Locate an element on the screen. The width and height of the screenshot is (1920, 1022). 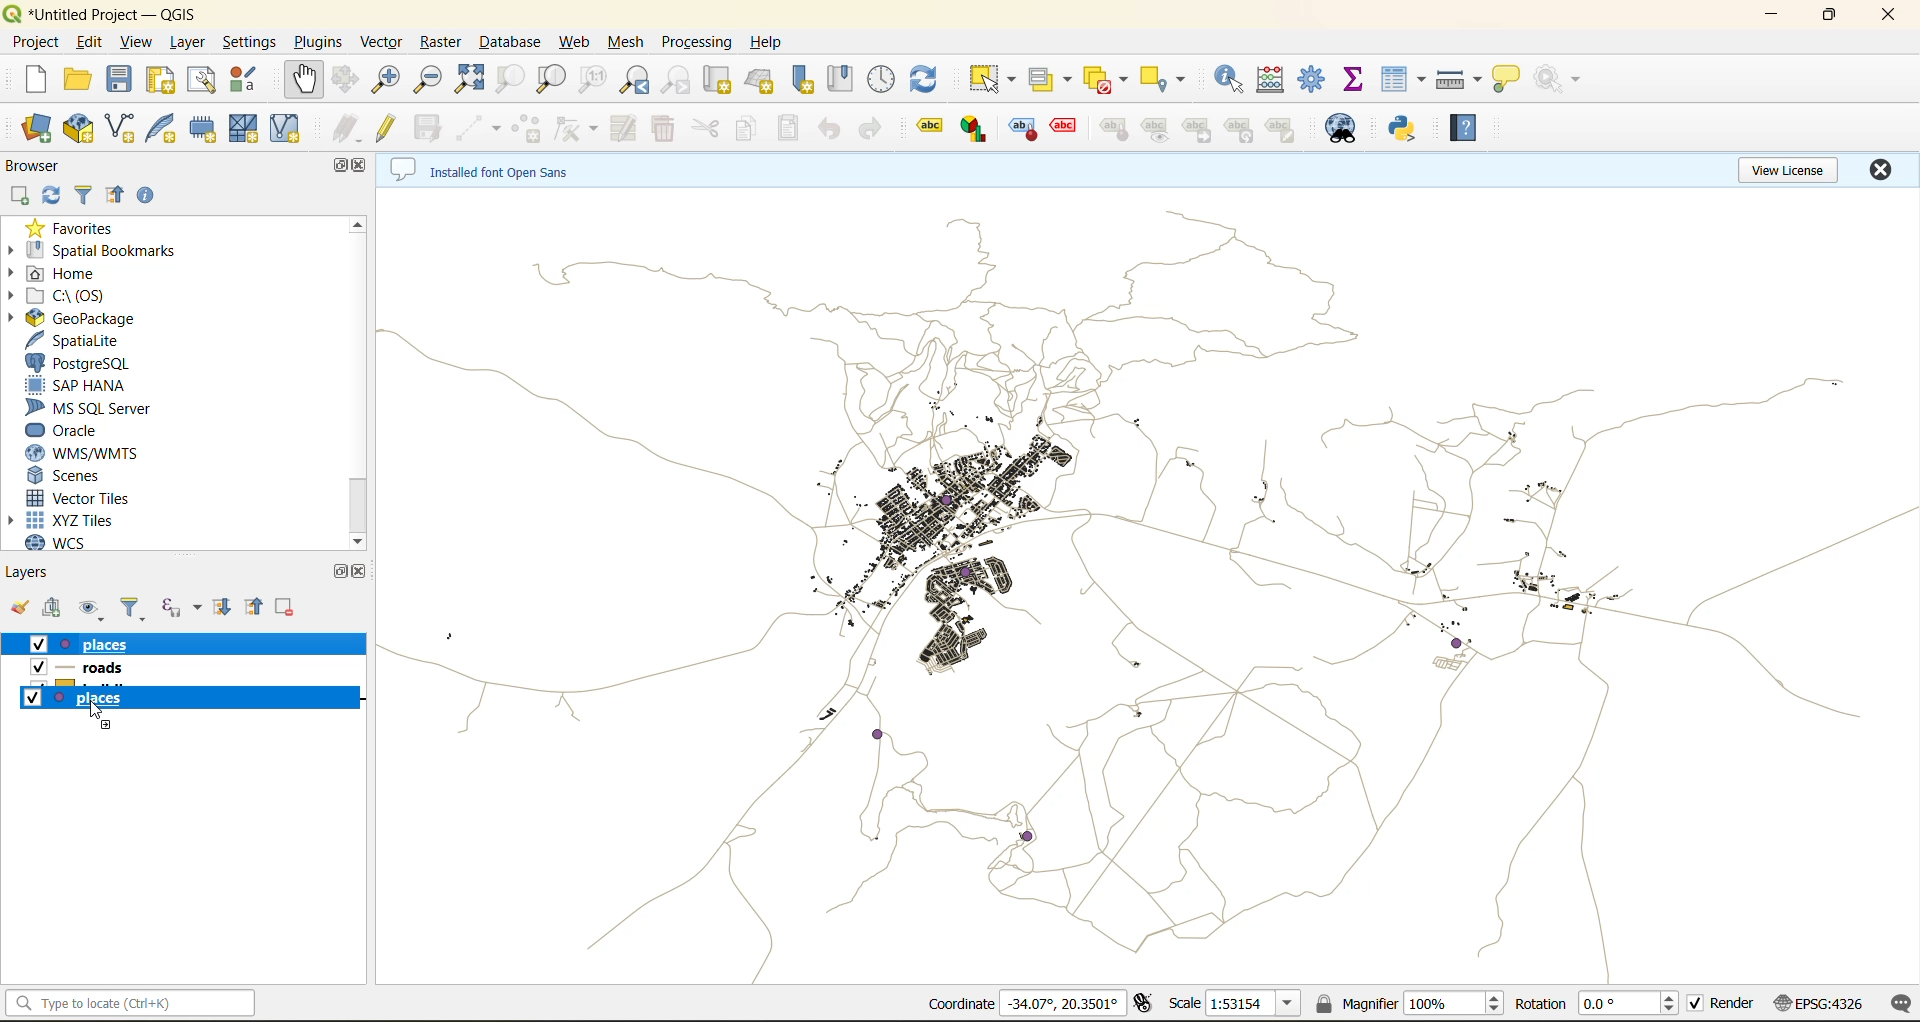
paste is located at coordinates (792, 130).